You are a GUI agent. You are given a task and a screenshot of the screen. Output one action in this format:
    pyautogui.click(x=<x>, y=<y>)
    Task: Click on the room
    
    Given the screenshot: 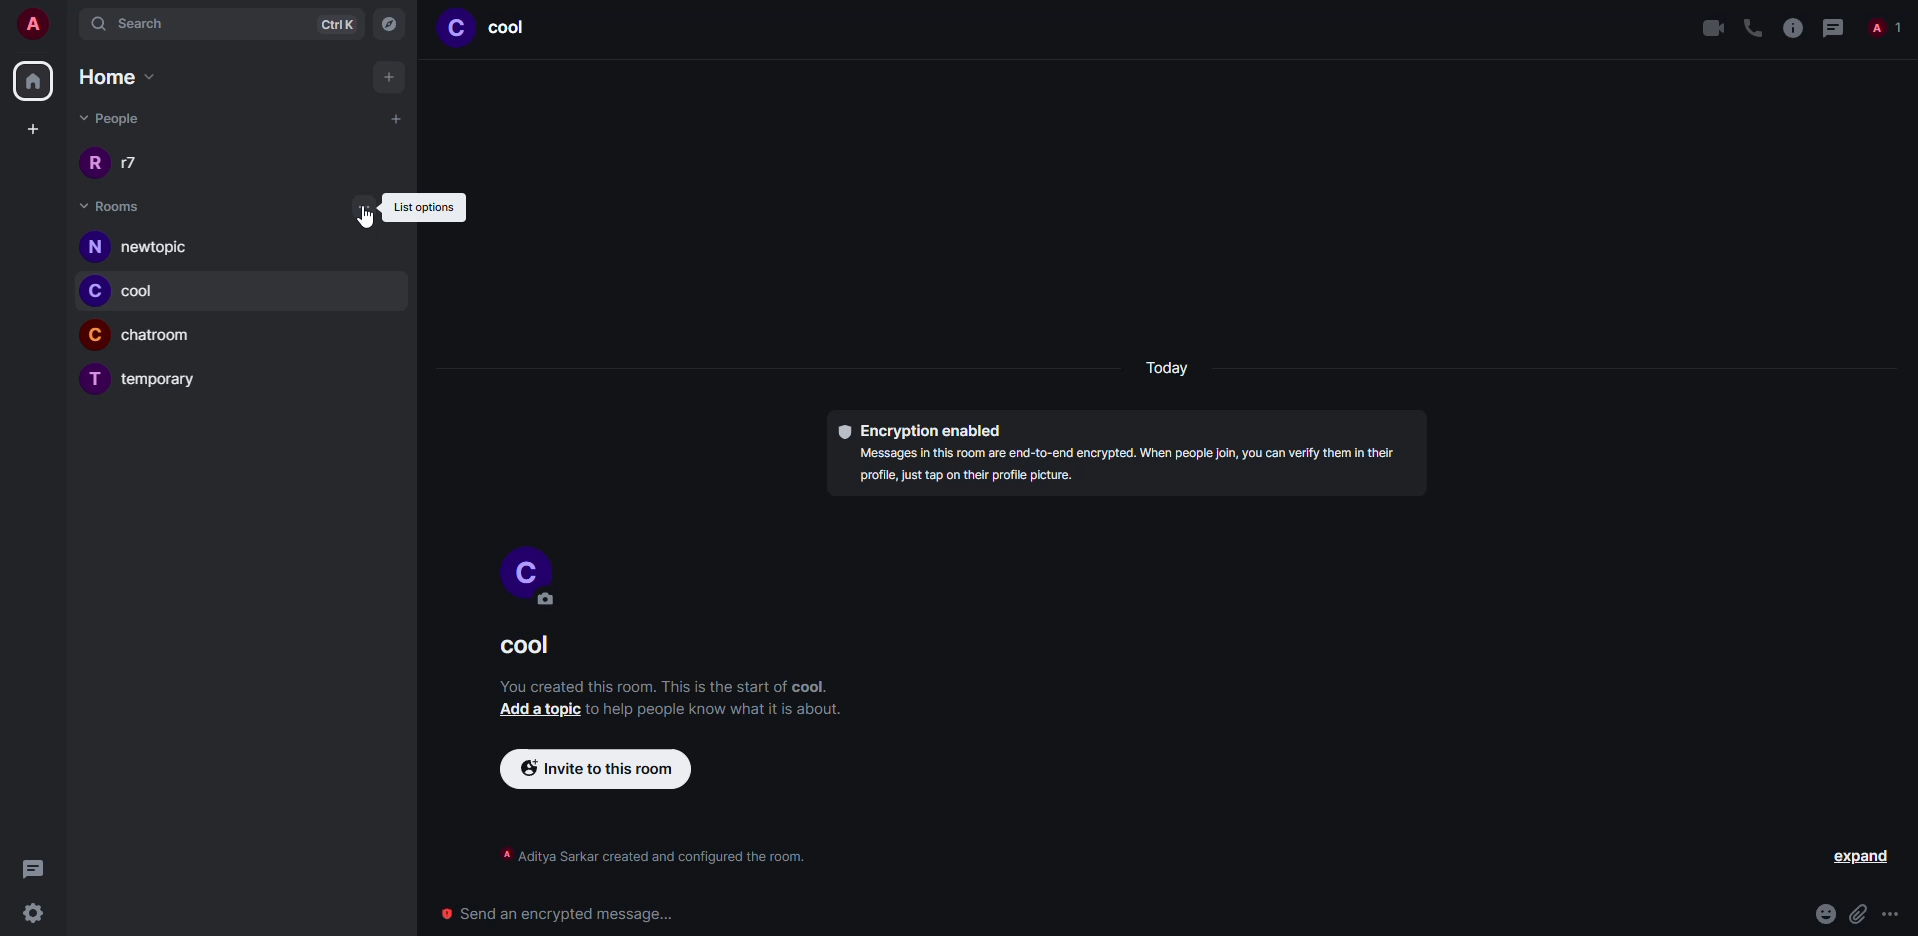 What is the action you would take?
    pyautogui.click(x=155, y=331)
    